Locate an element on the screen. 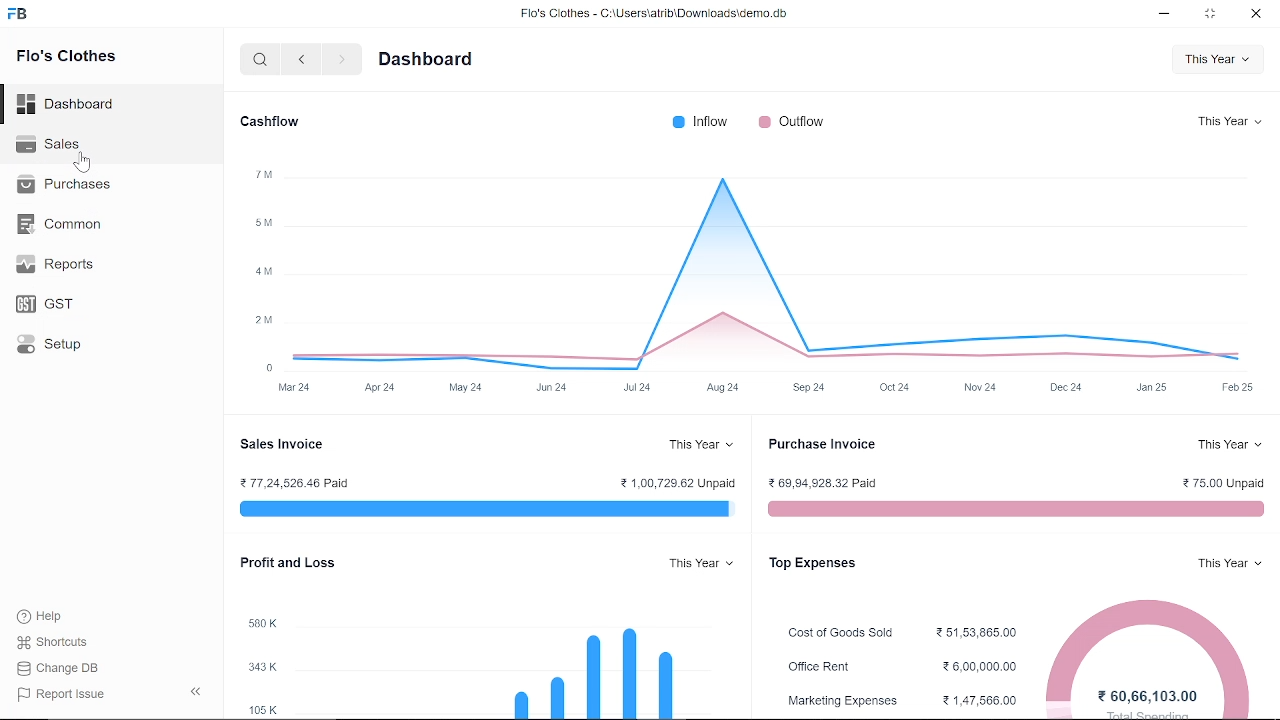  21.00,729.62 Unpaid is located at coordinates (676, 482).